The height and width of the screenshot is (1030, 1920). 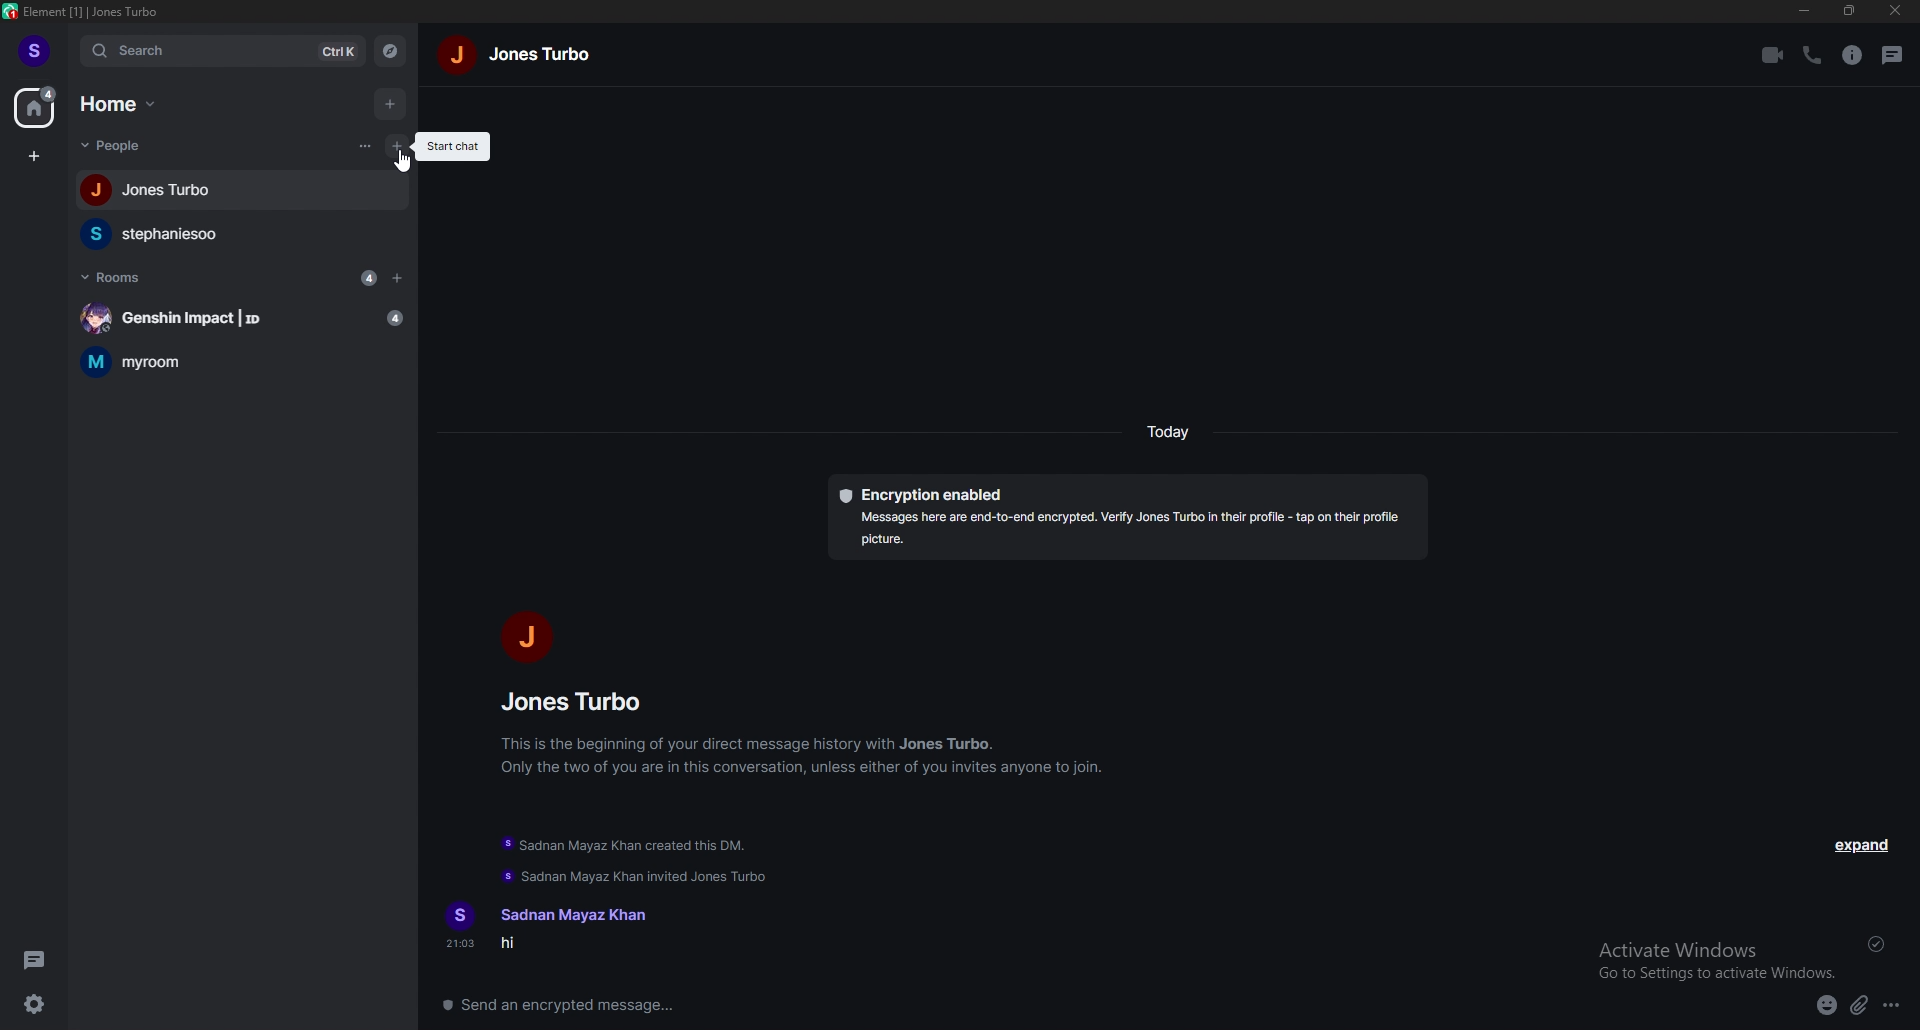 What do you see at coordinates (460, 910) in the screenshot?
I see `s` at bounding box center [460, 910].